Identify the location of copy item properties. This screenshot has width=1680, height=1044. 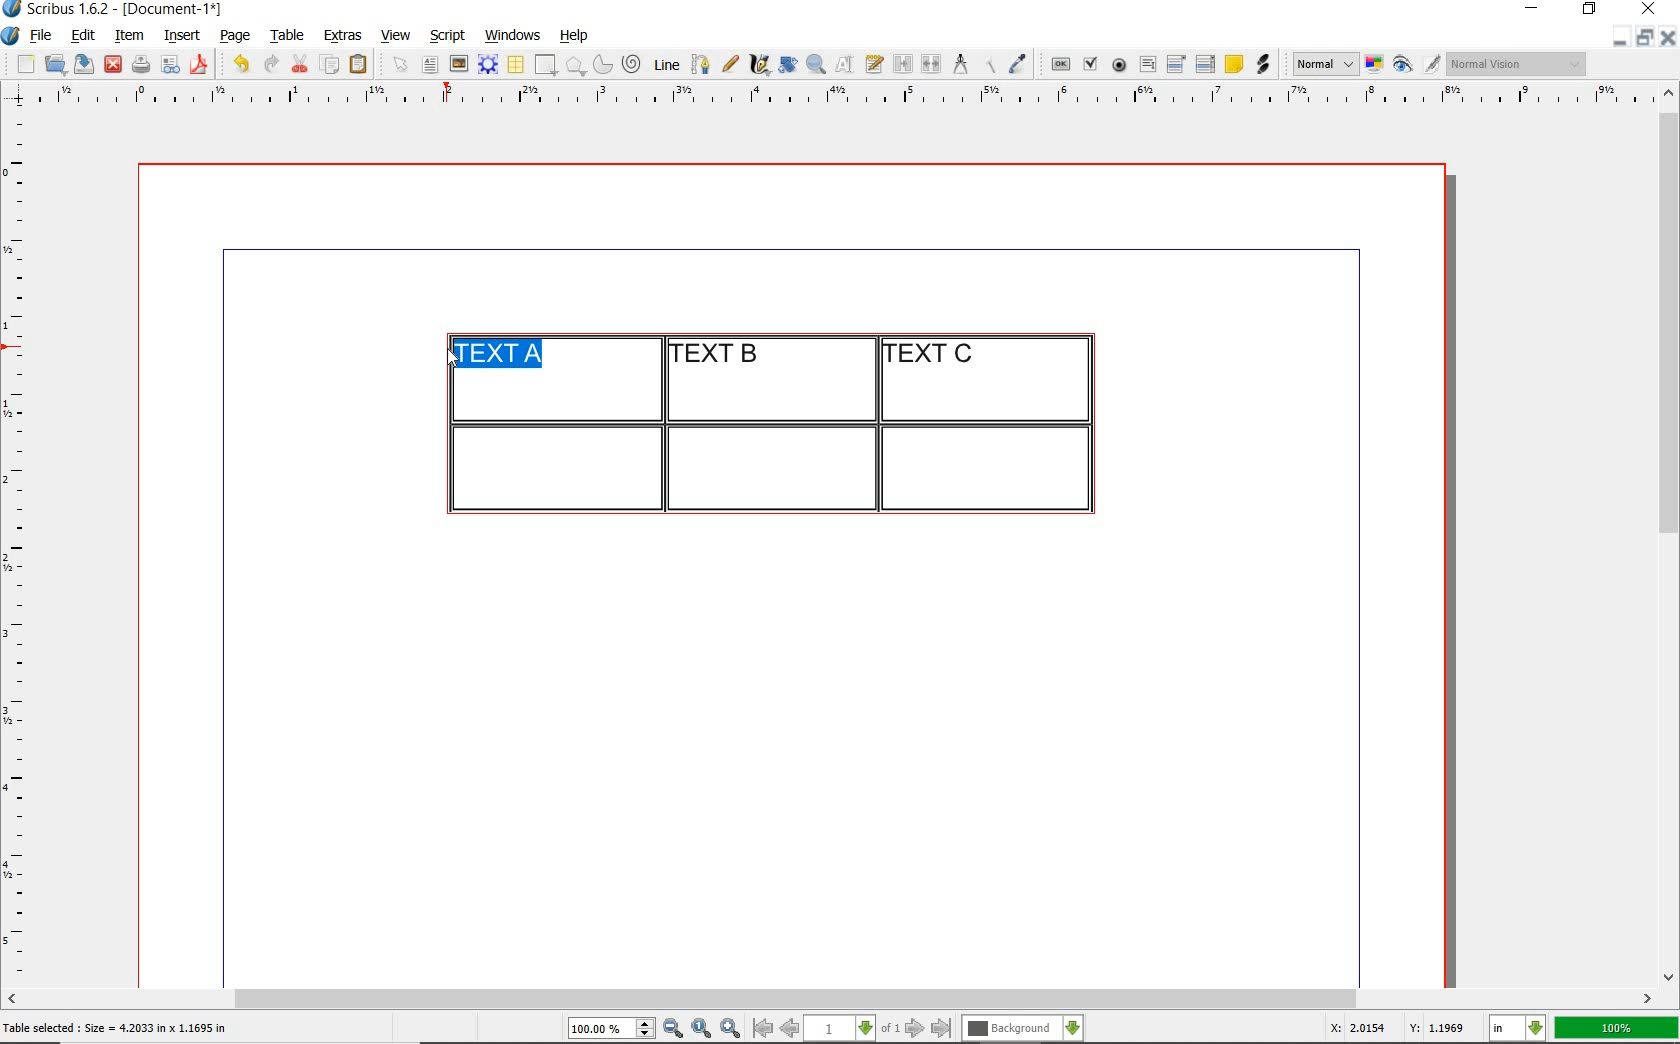
(988, 64).